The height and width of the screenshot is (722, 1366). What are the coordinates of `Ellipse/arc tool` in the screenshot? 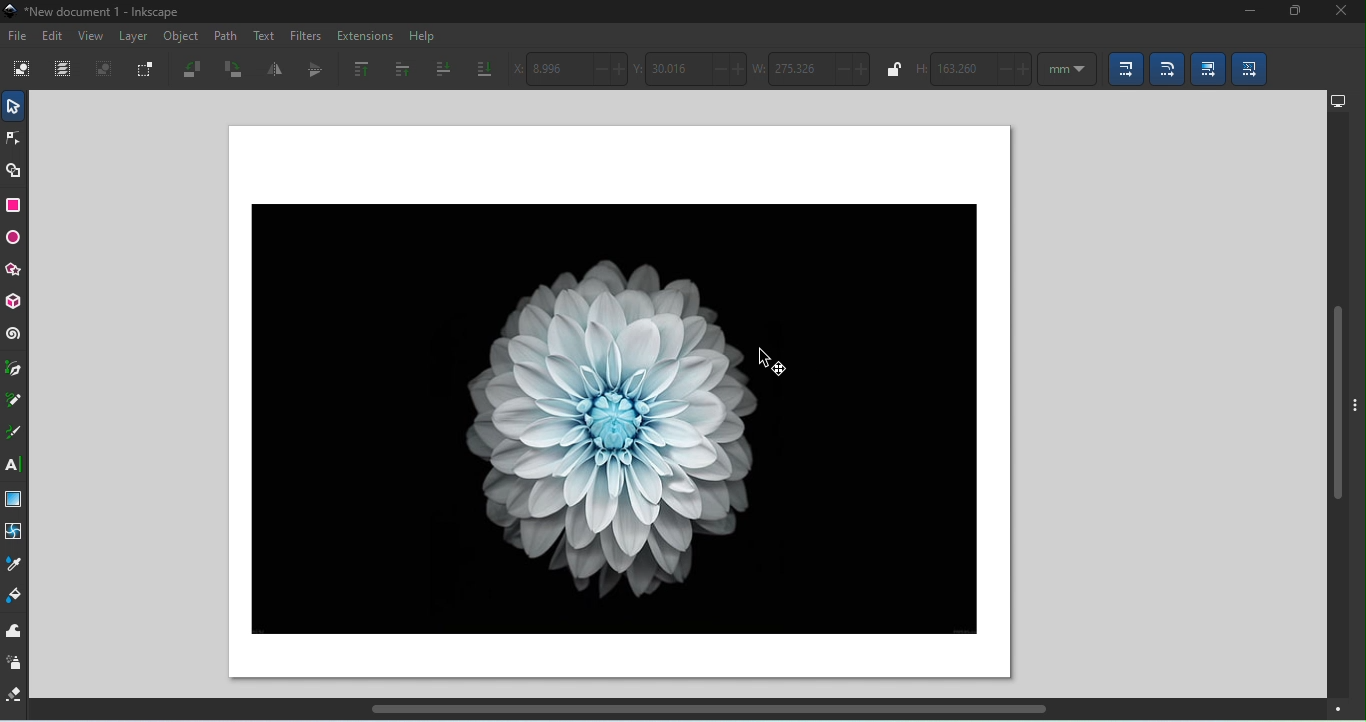 It's located at (16, 240).